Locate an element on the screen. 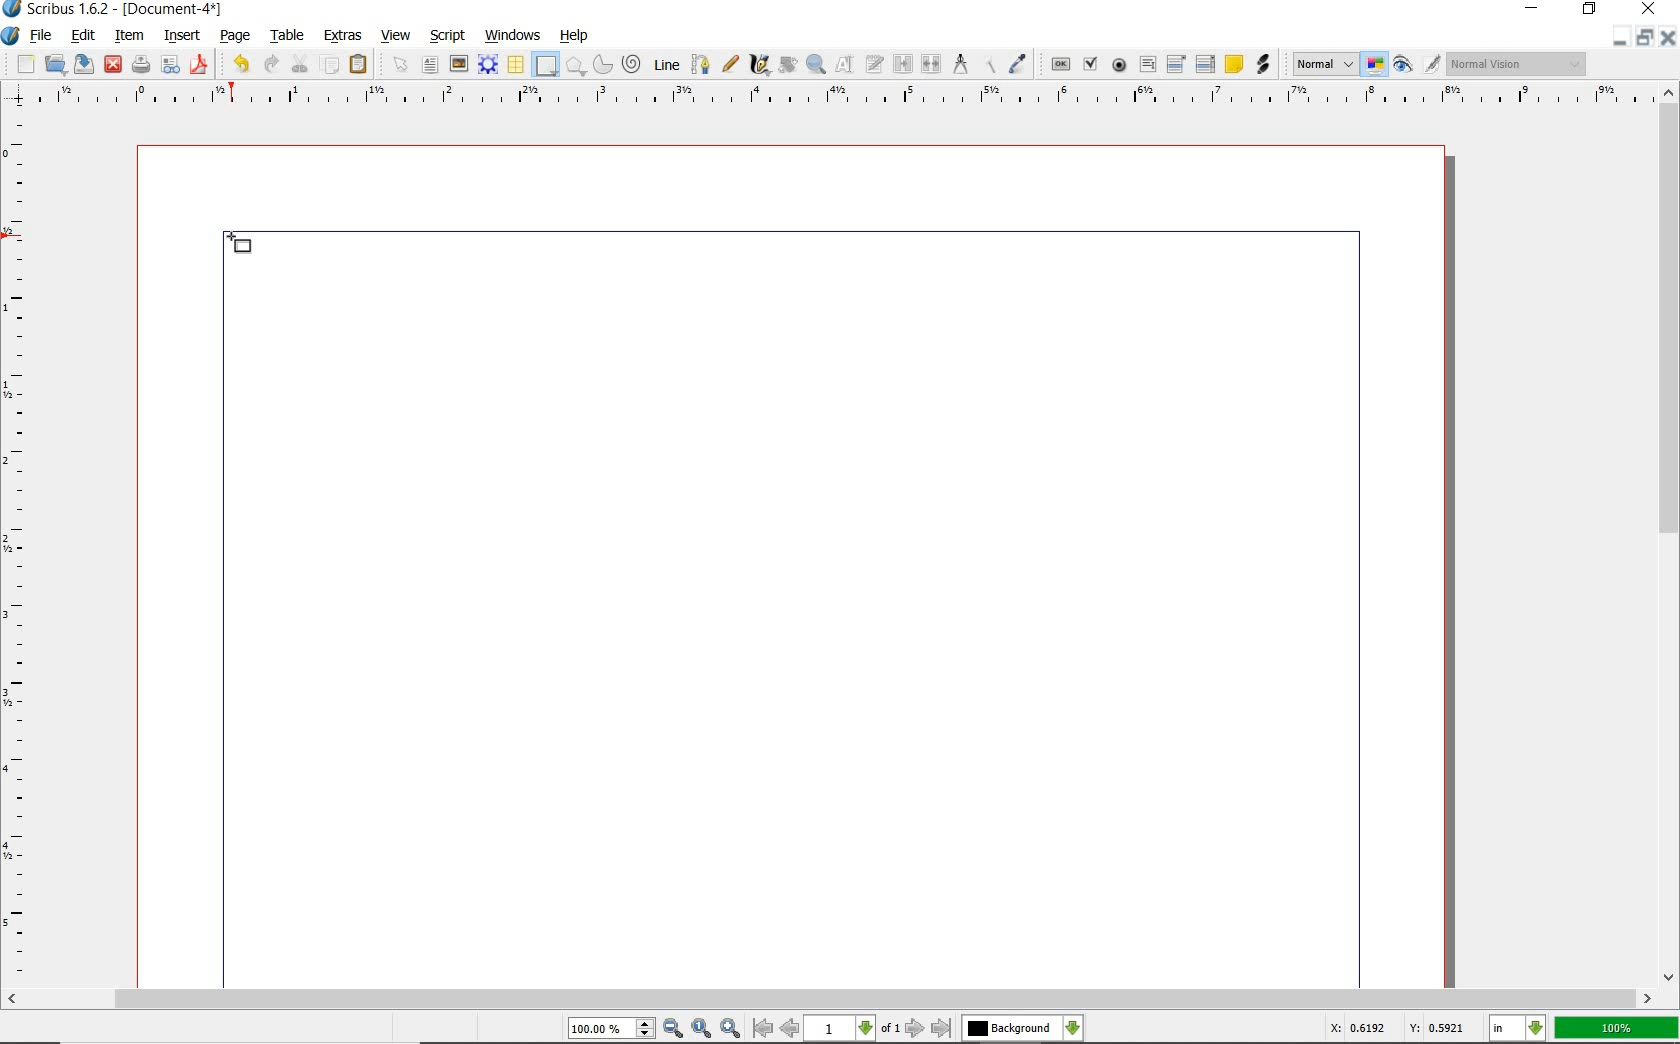 The width and height of the screenshot is (1680, 1044). save as pdf is located at coordinates (200, 64).